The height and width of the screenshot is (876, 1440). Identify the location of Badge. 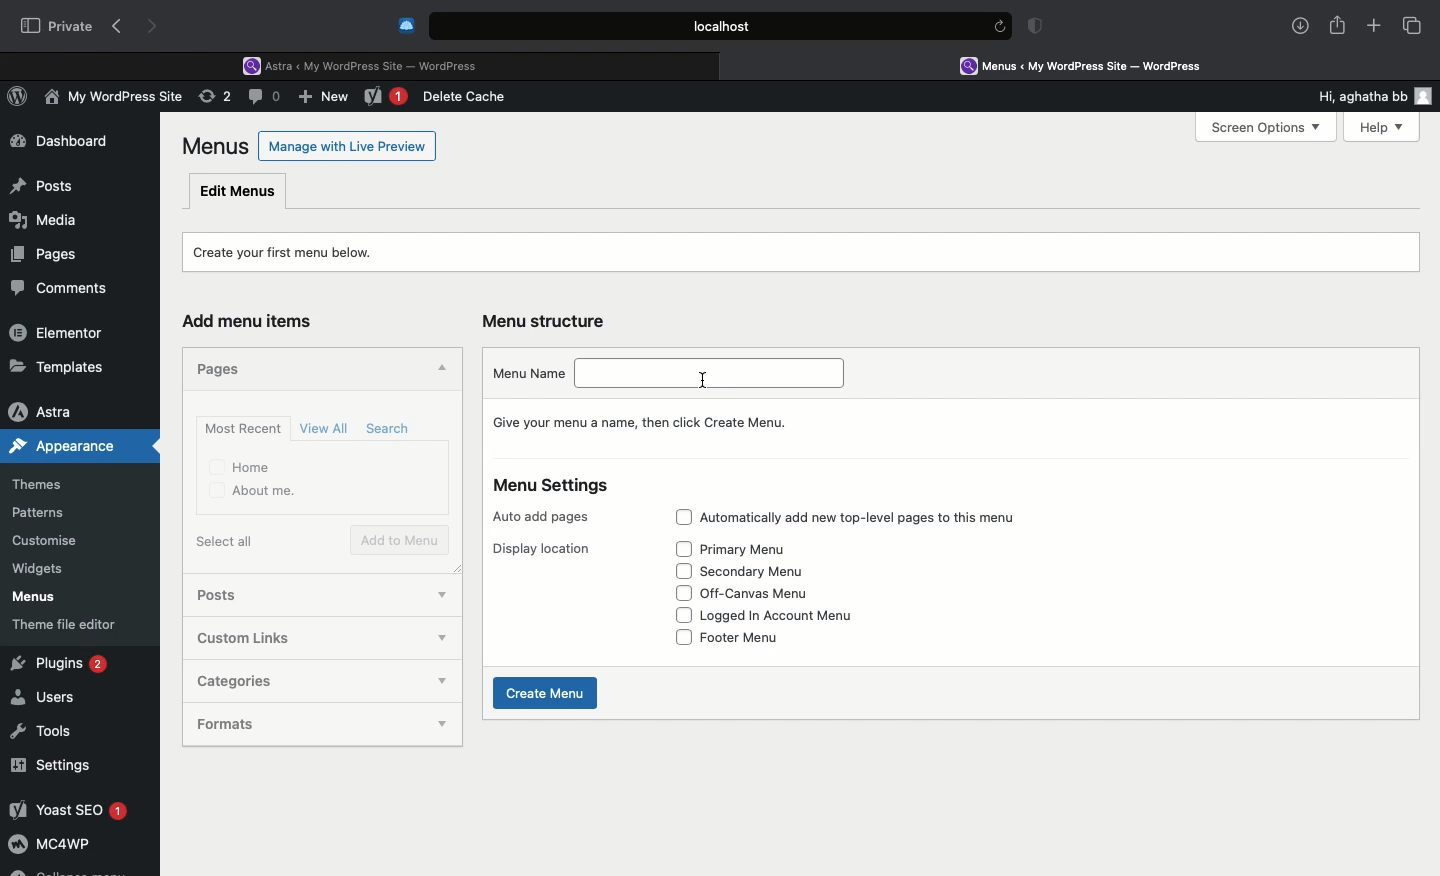
(1039, 28).